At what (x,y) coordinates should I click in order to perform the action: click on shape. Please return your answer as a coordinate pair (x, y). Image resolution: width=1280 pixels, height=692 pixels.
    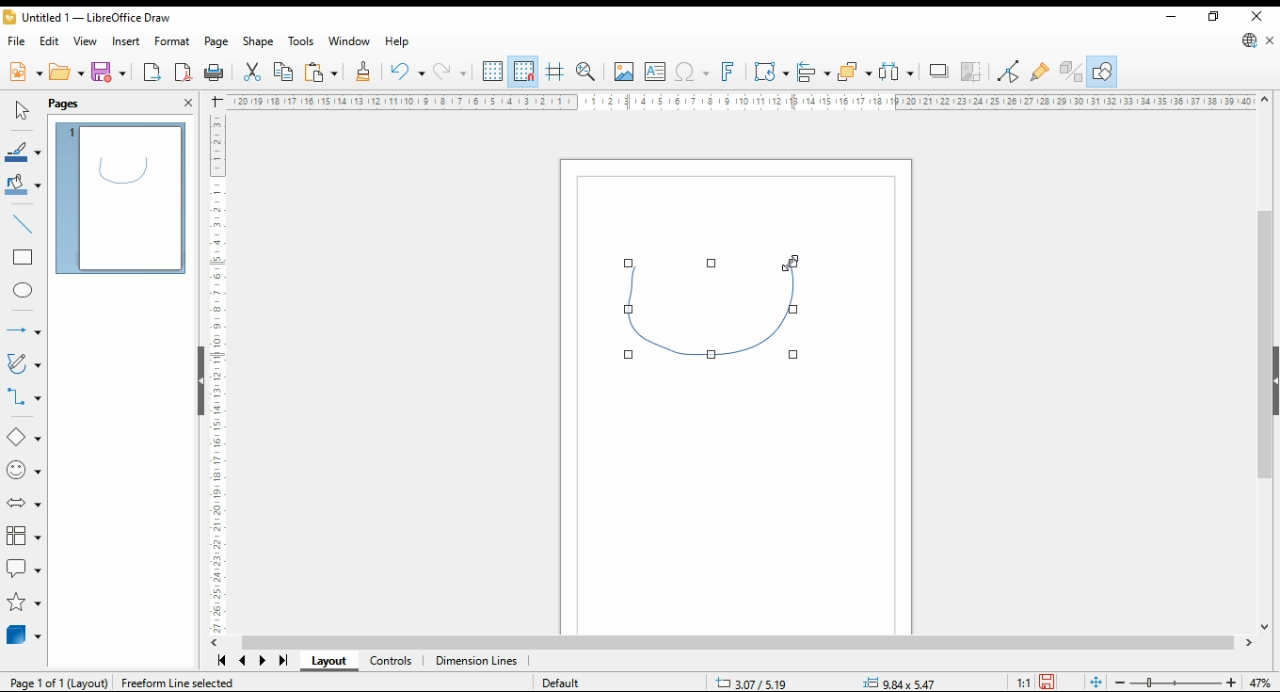
    Looking at the image, I should click on (716, 313).